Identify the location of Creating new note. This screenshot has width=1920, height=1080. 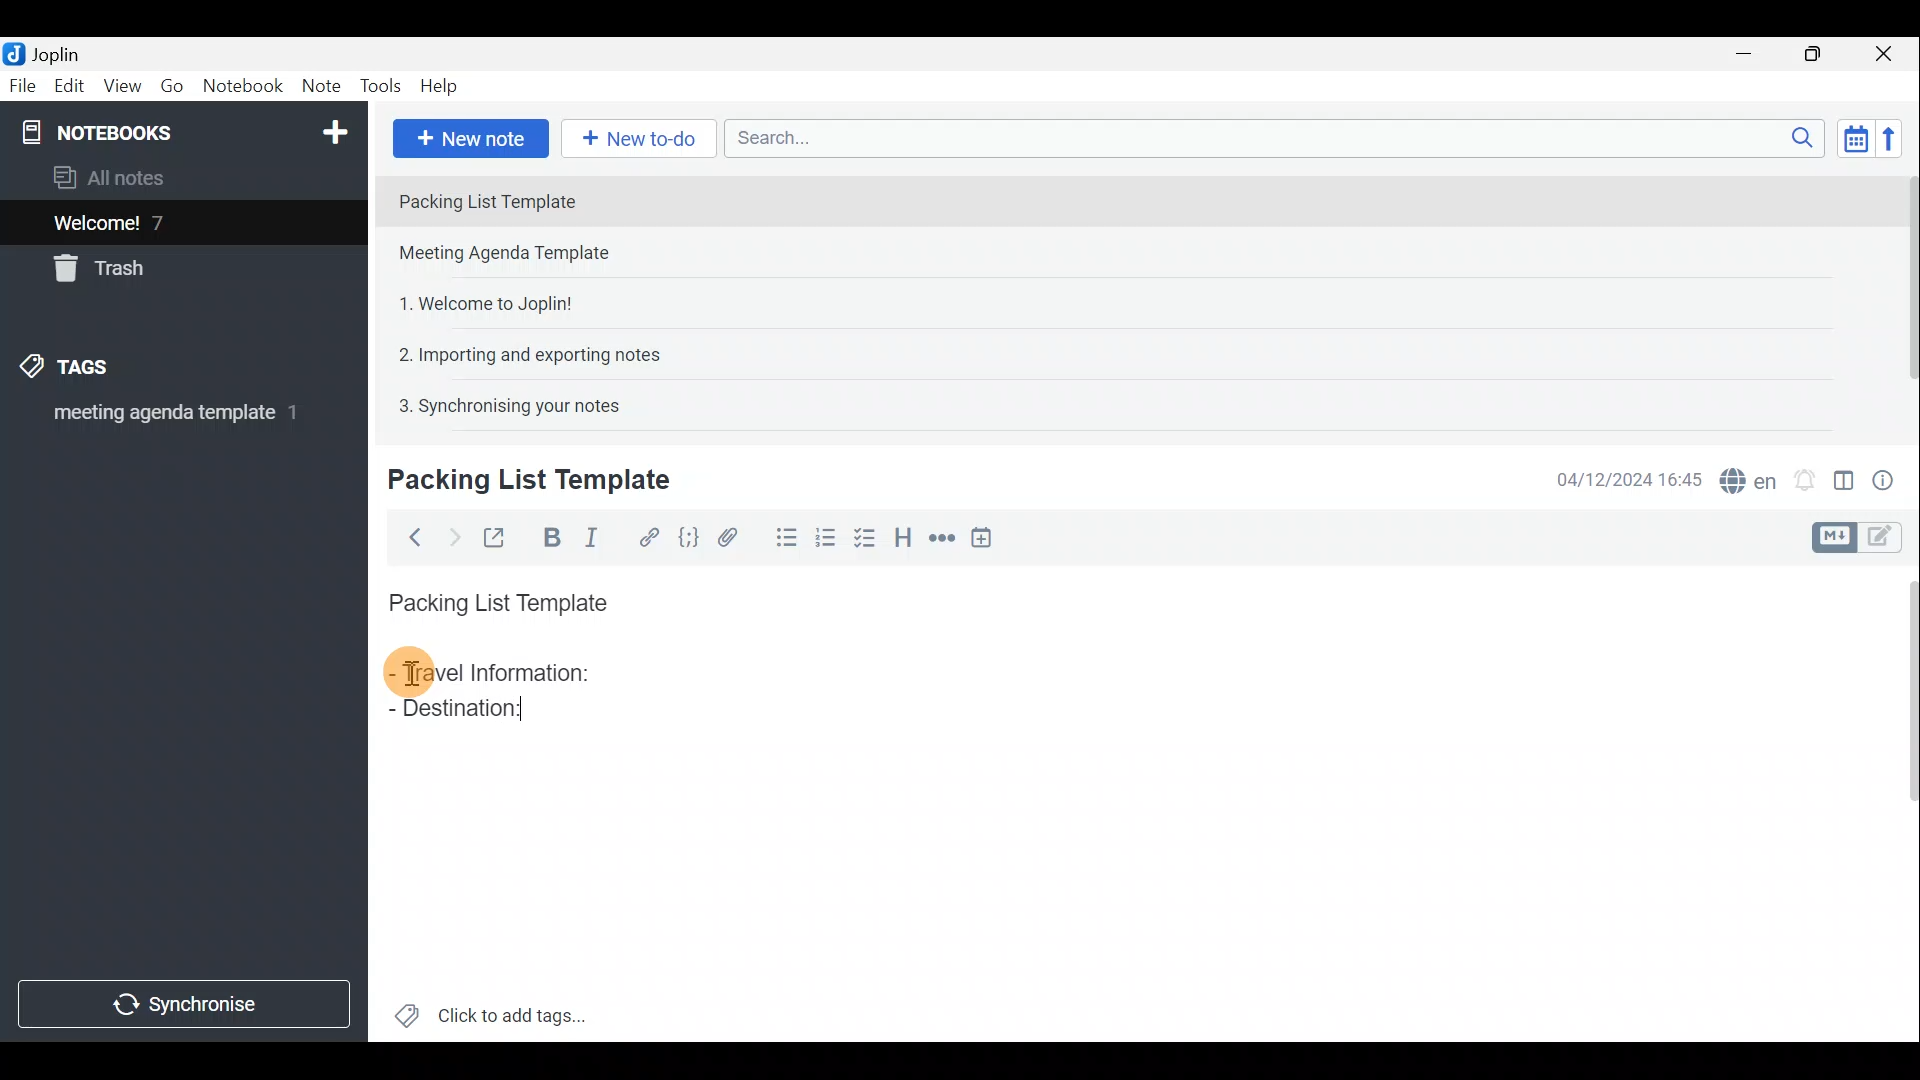
(517, 481).